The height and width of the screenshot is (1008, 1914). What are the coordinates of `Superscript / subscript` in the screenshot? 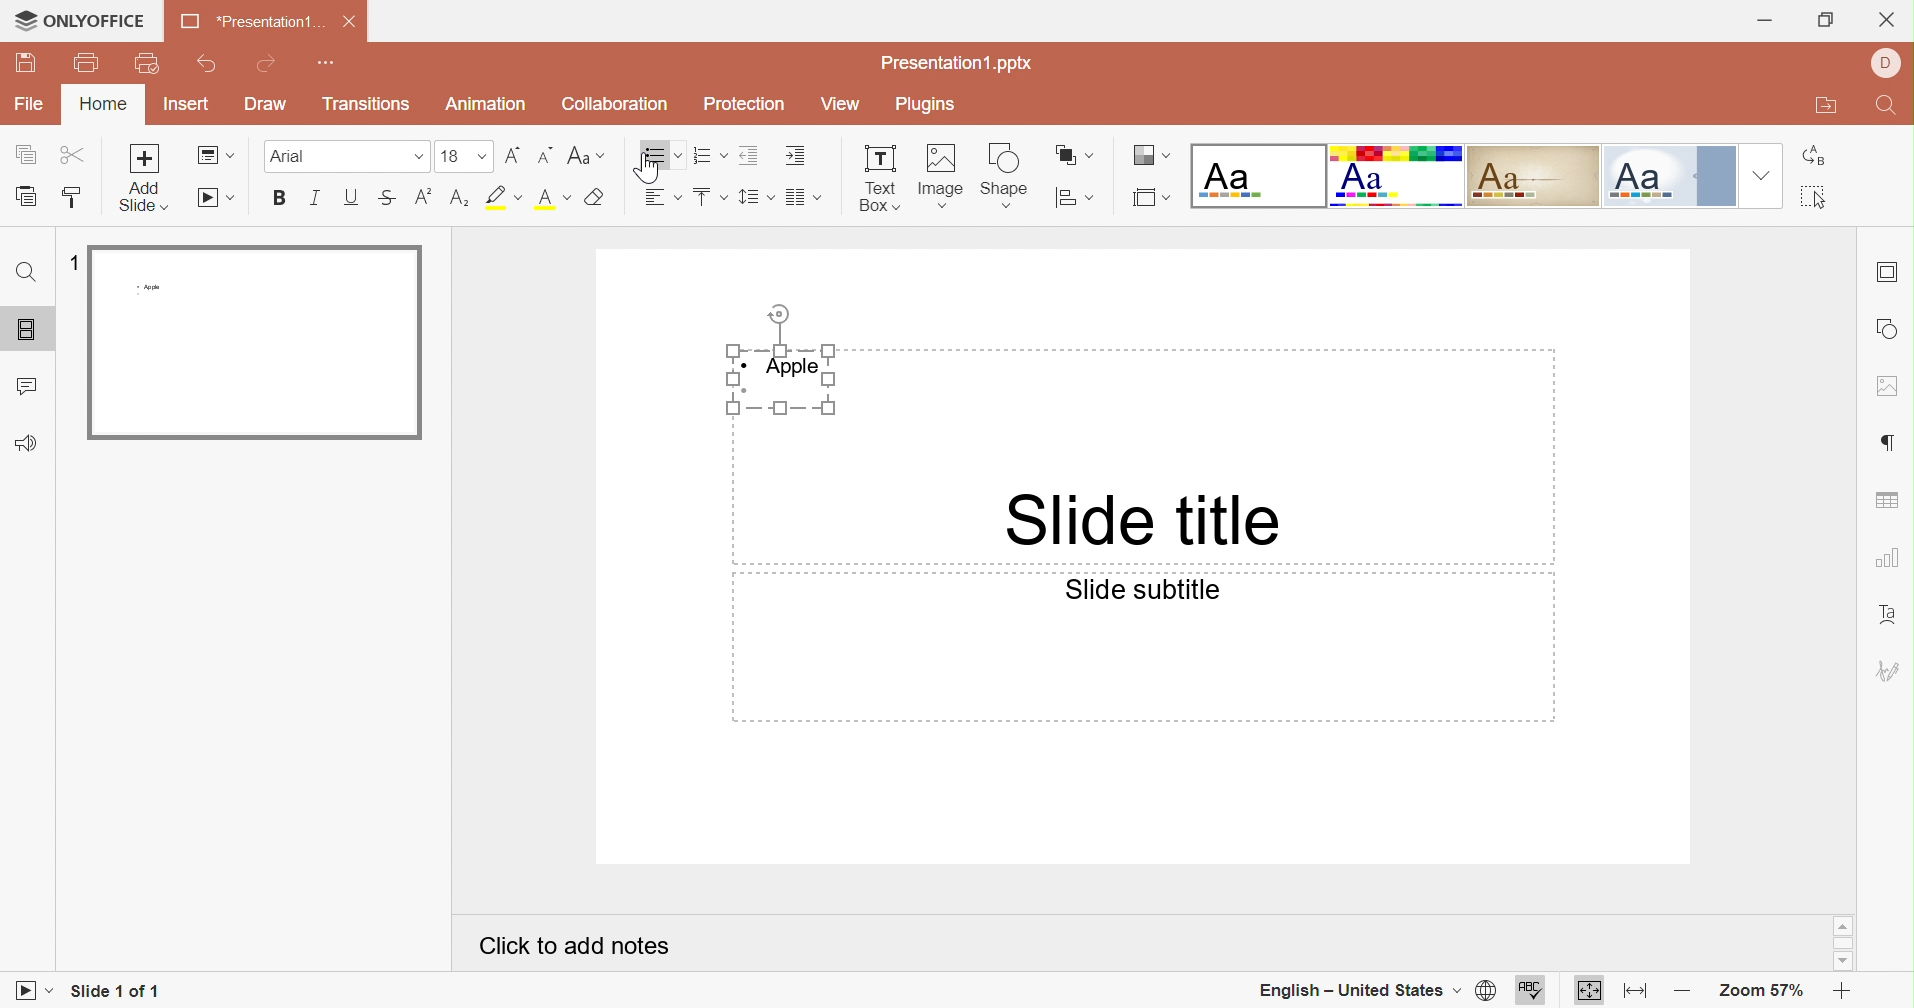 It's located at (556, 199).